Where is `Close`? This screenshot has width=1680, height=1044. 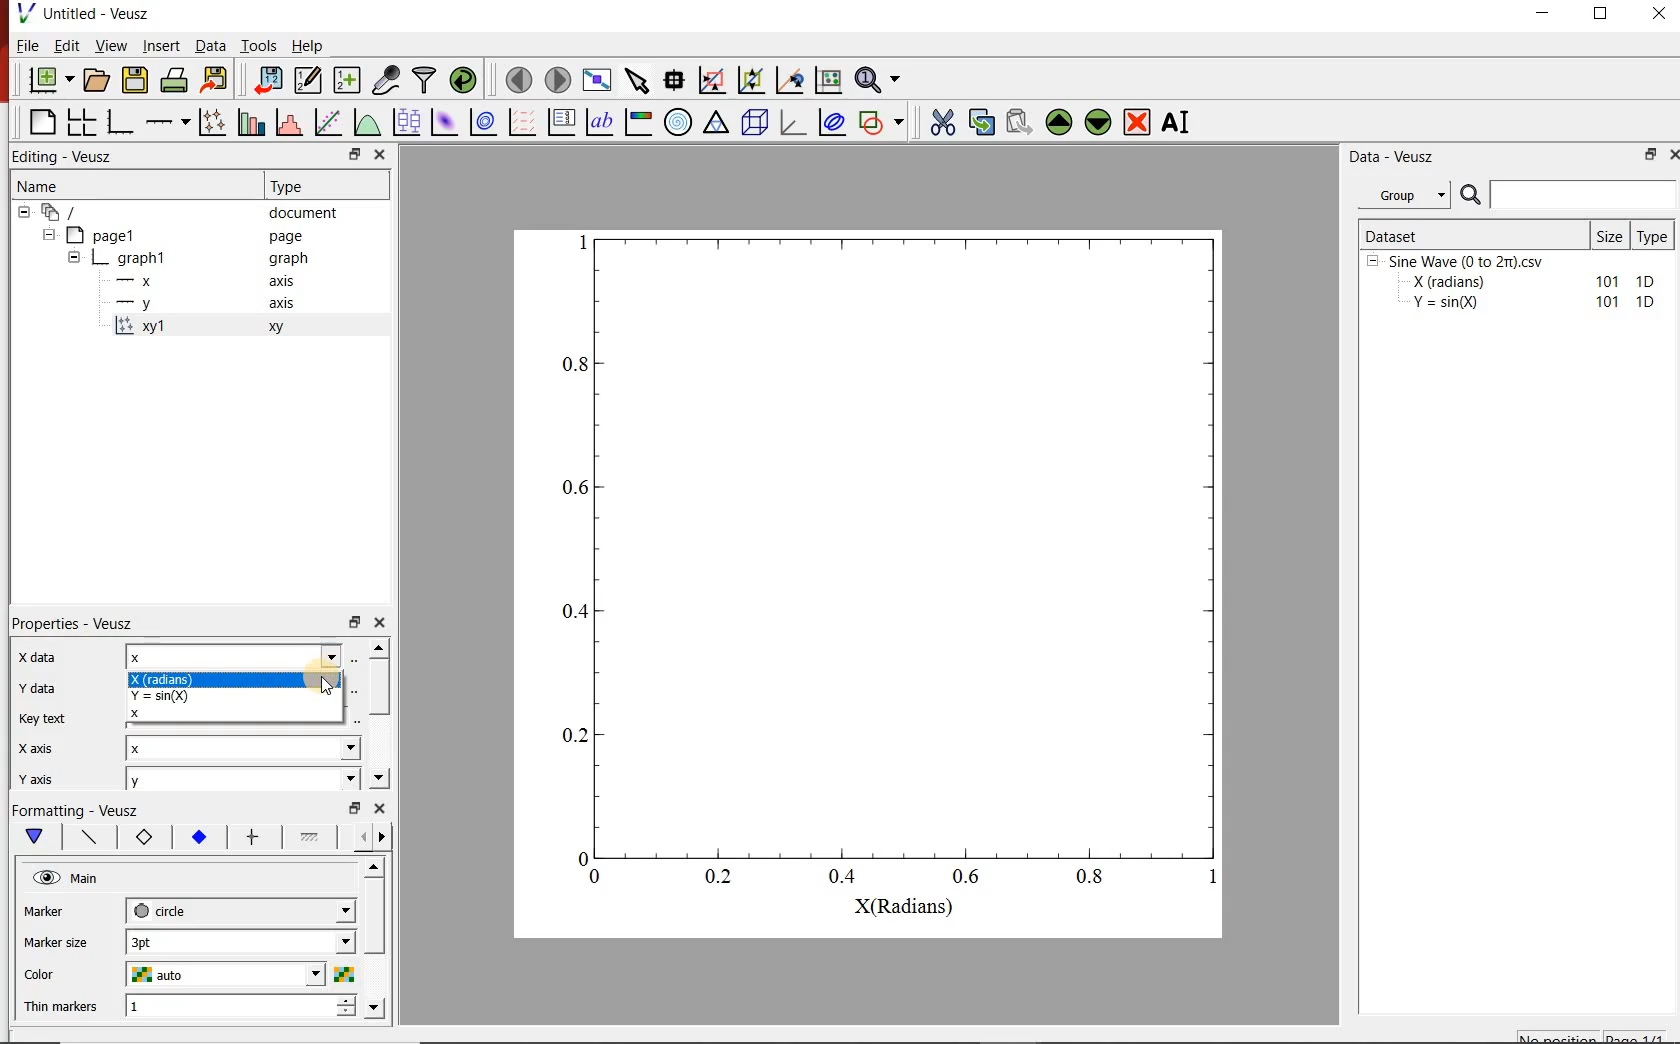
Close is located at coordinates (381, 620).